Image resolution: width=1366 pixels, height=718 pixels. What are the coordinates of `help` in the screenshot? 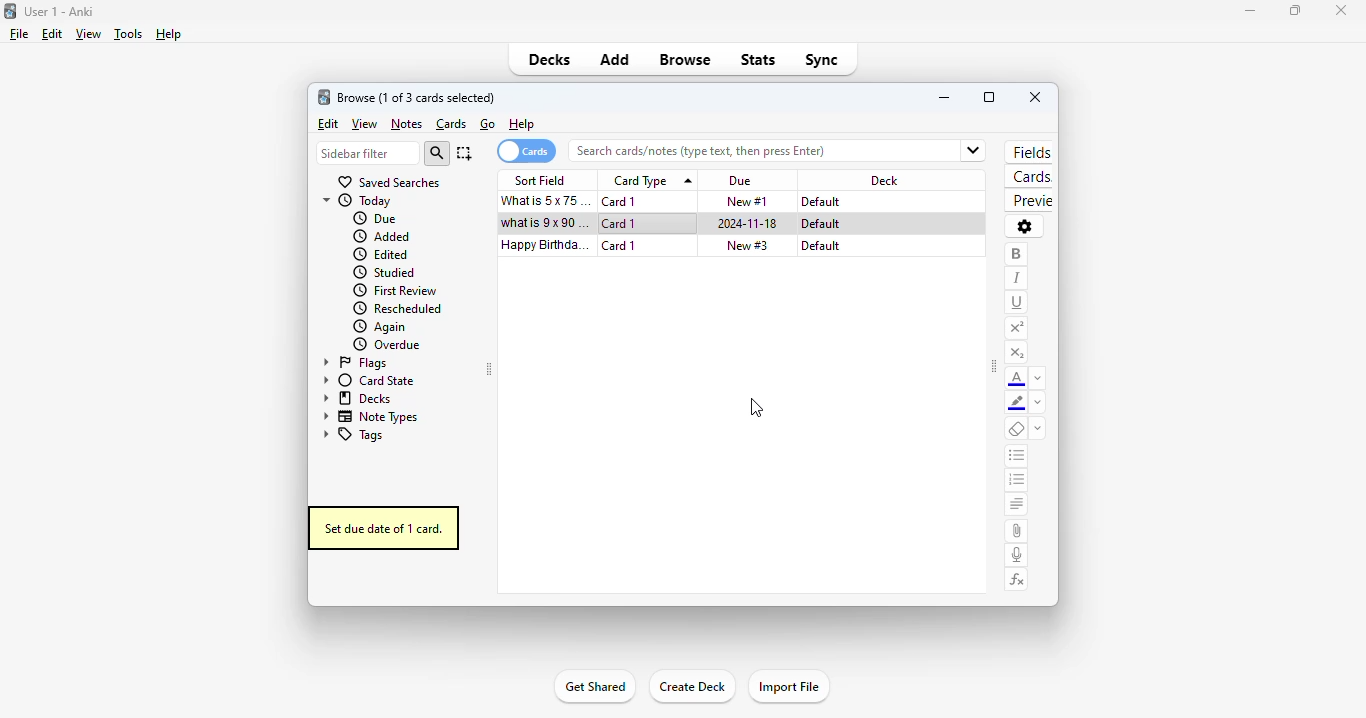 It's located at (522, 125).